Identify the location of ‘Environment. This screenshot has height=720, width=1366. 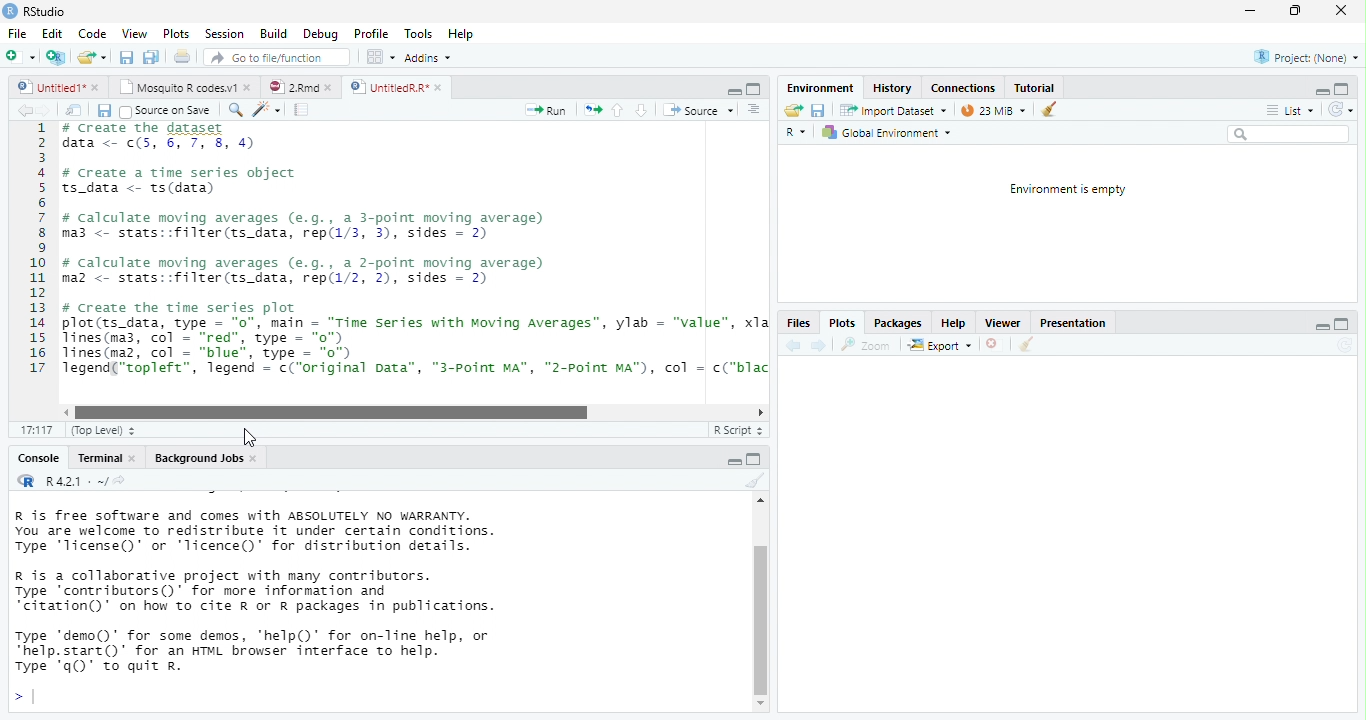
(819, 88).